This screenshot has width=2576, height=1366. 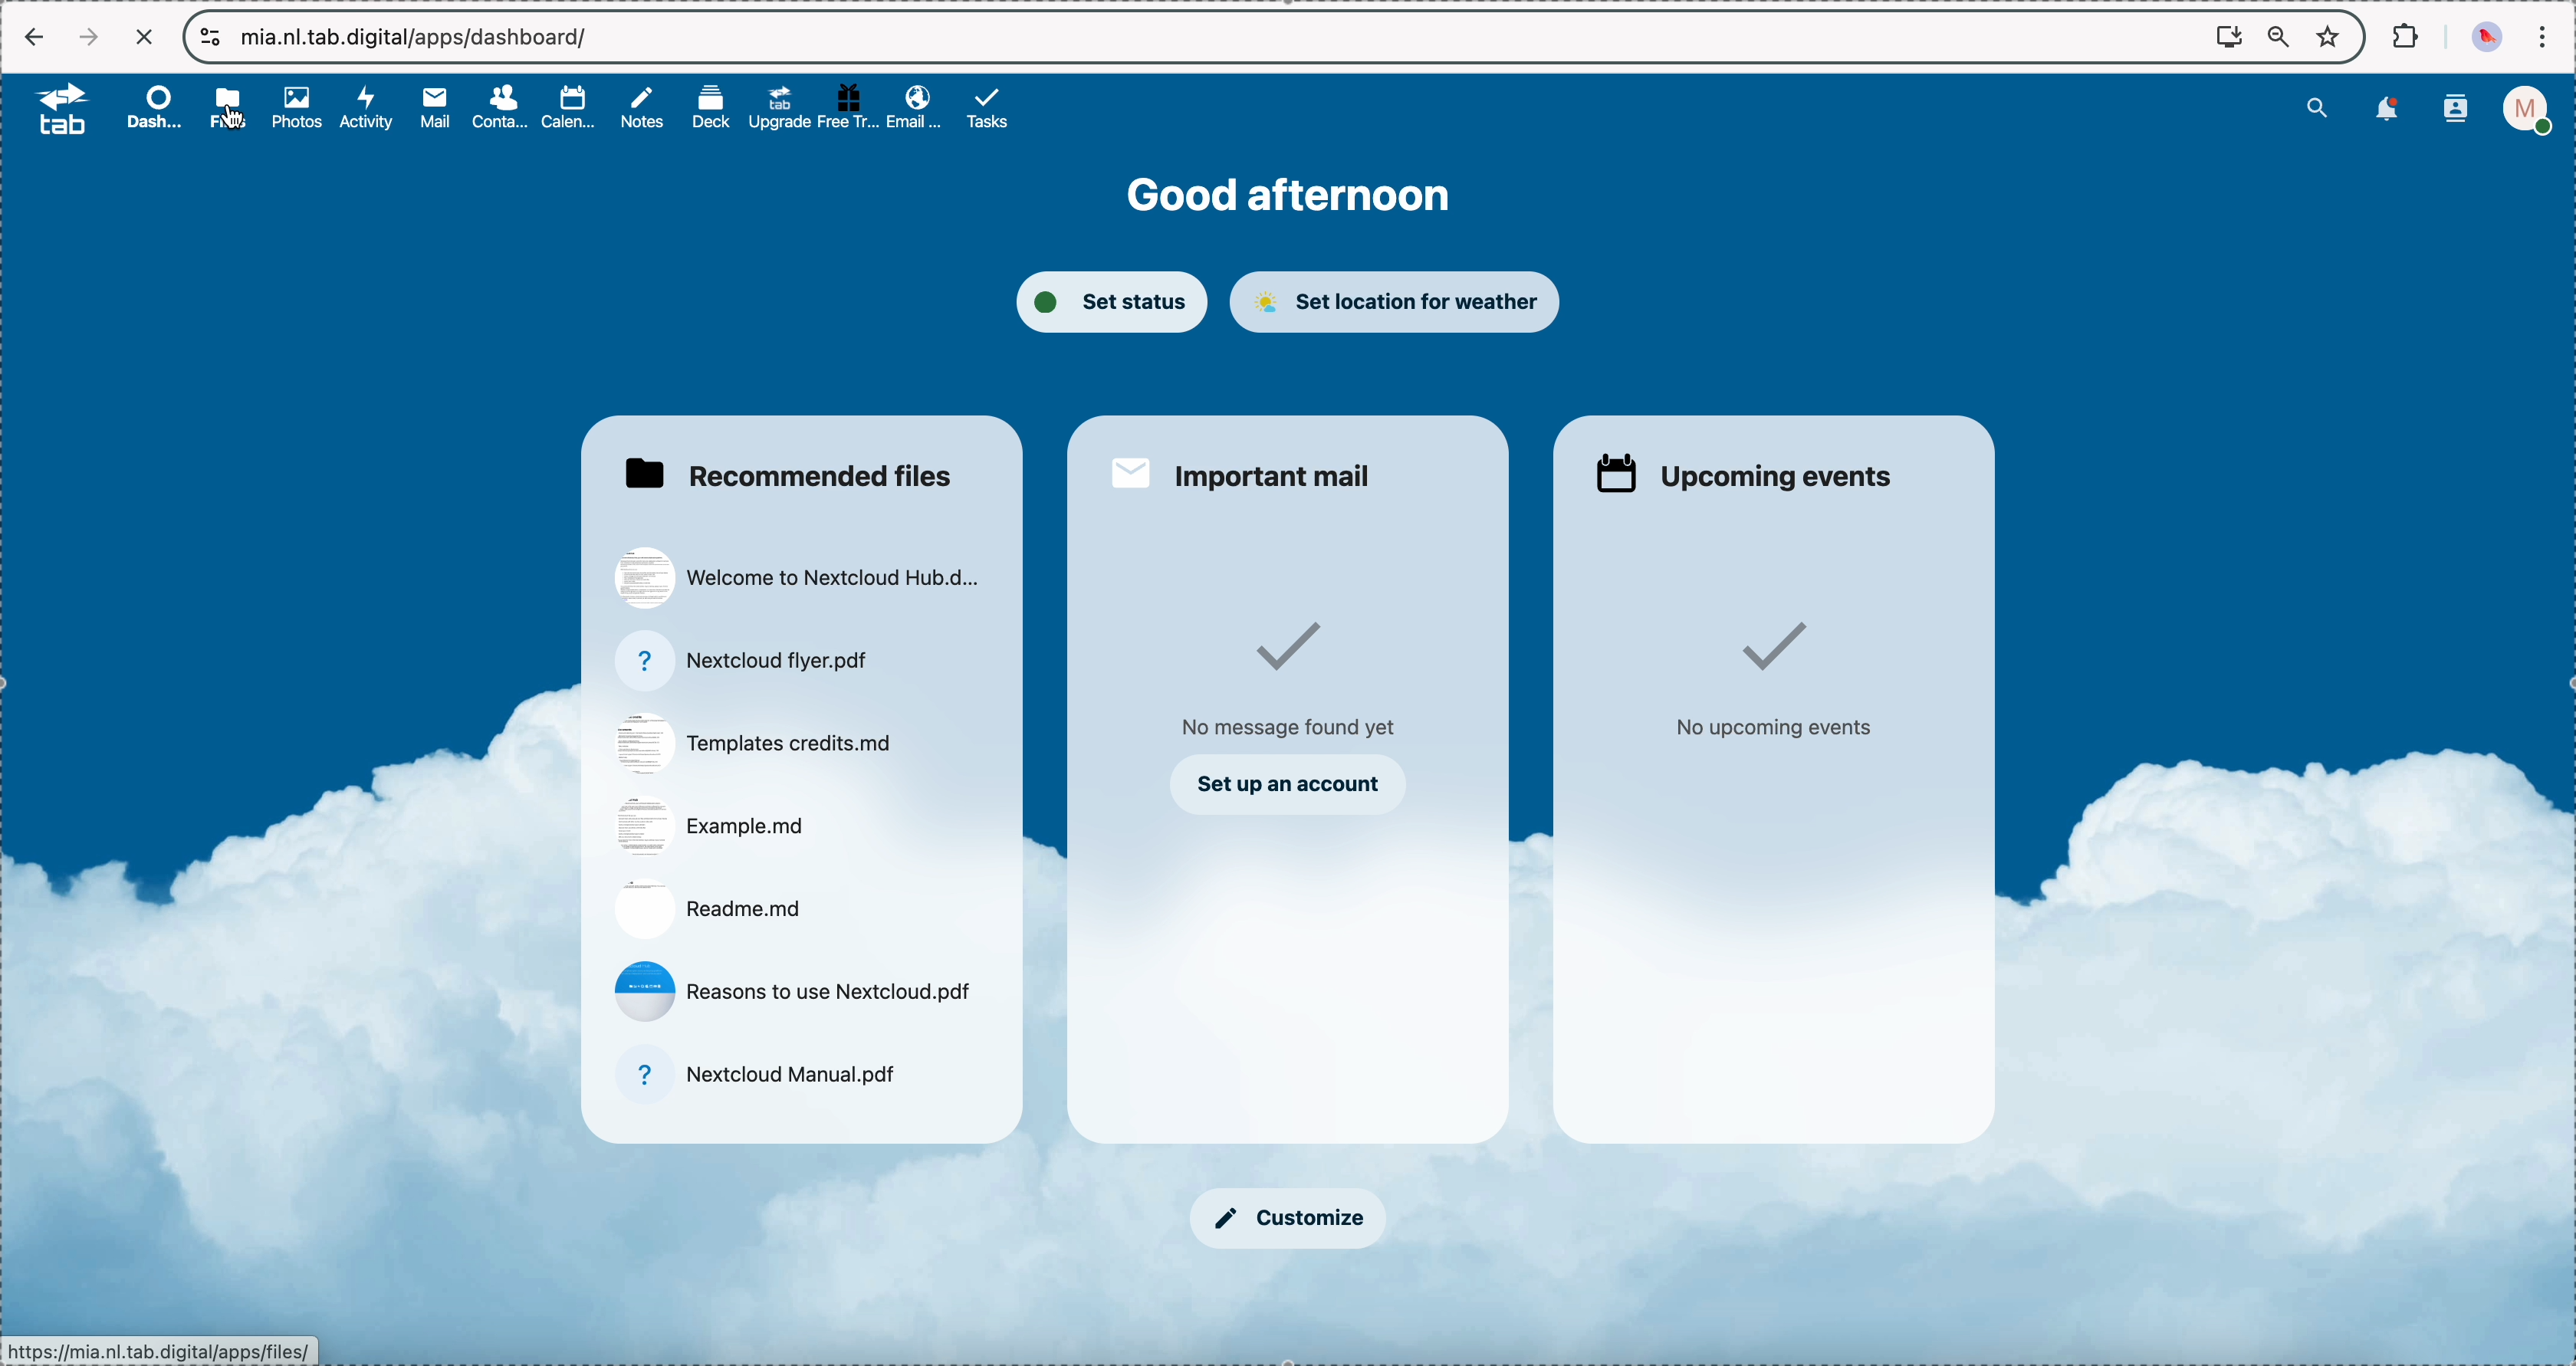 What do you see at coordinates (784, 472) in the screenshot?
I see `recommended files` at bounding box center [784, 472].